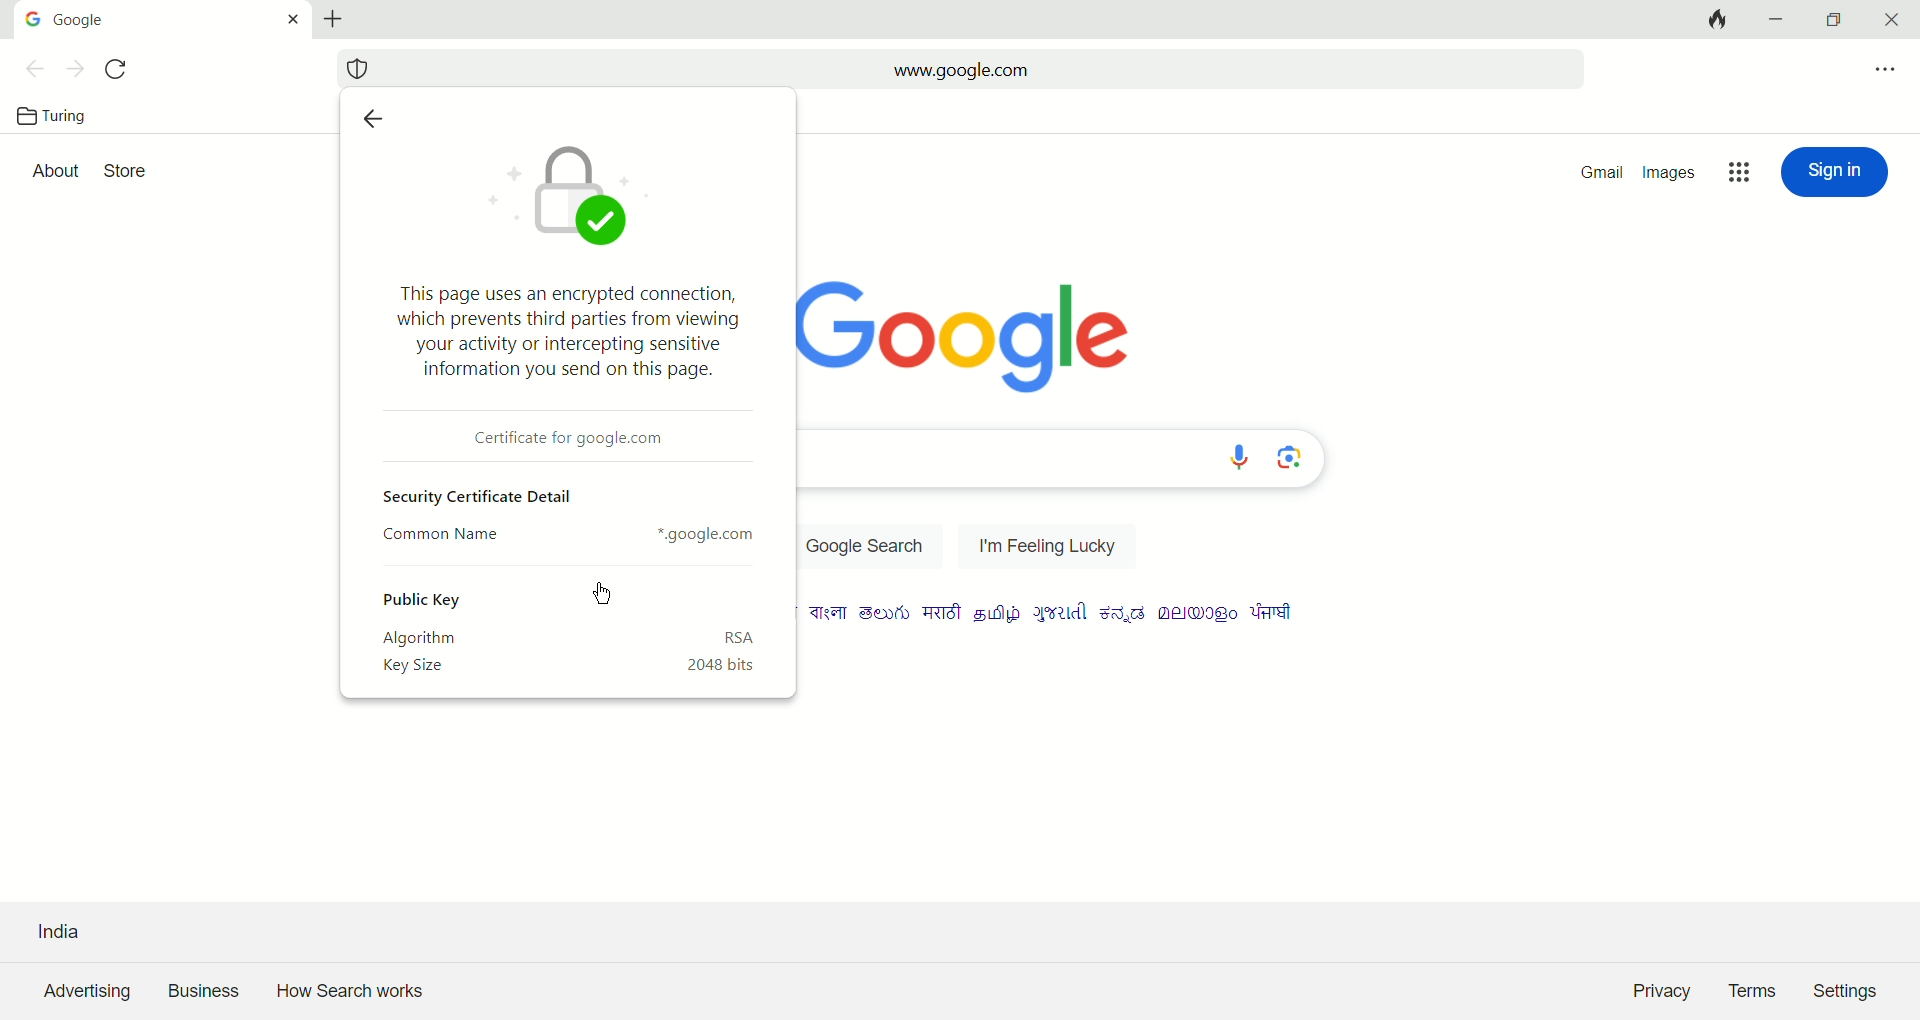  I want to click on minimize, so click(1775, 21).